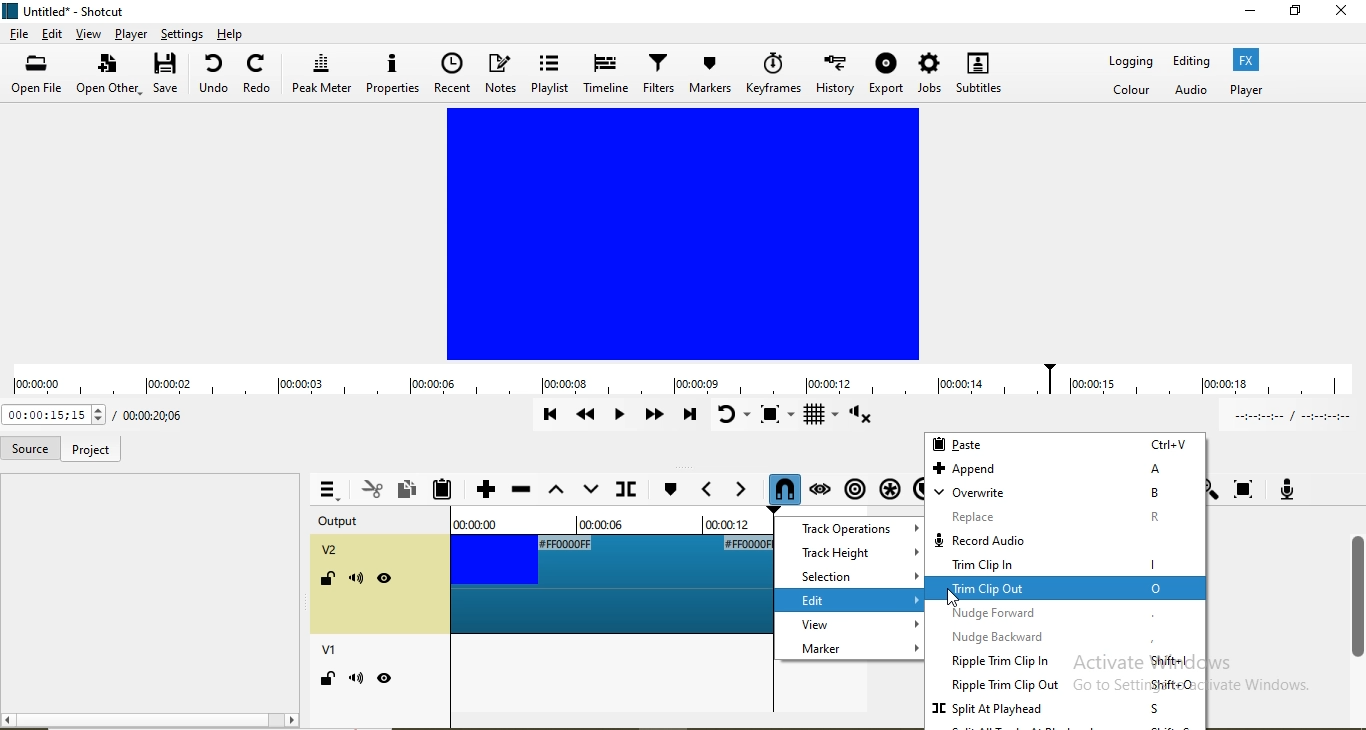 This screenshot has width=1366, height=730. I want to click on video preview, so click(685, 234).